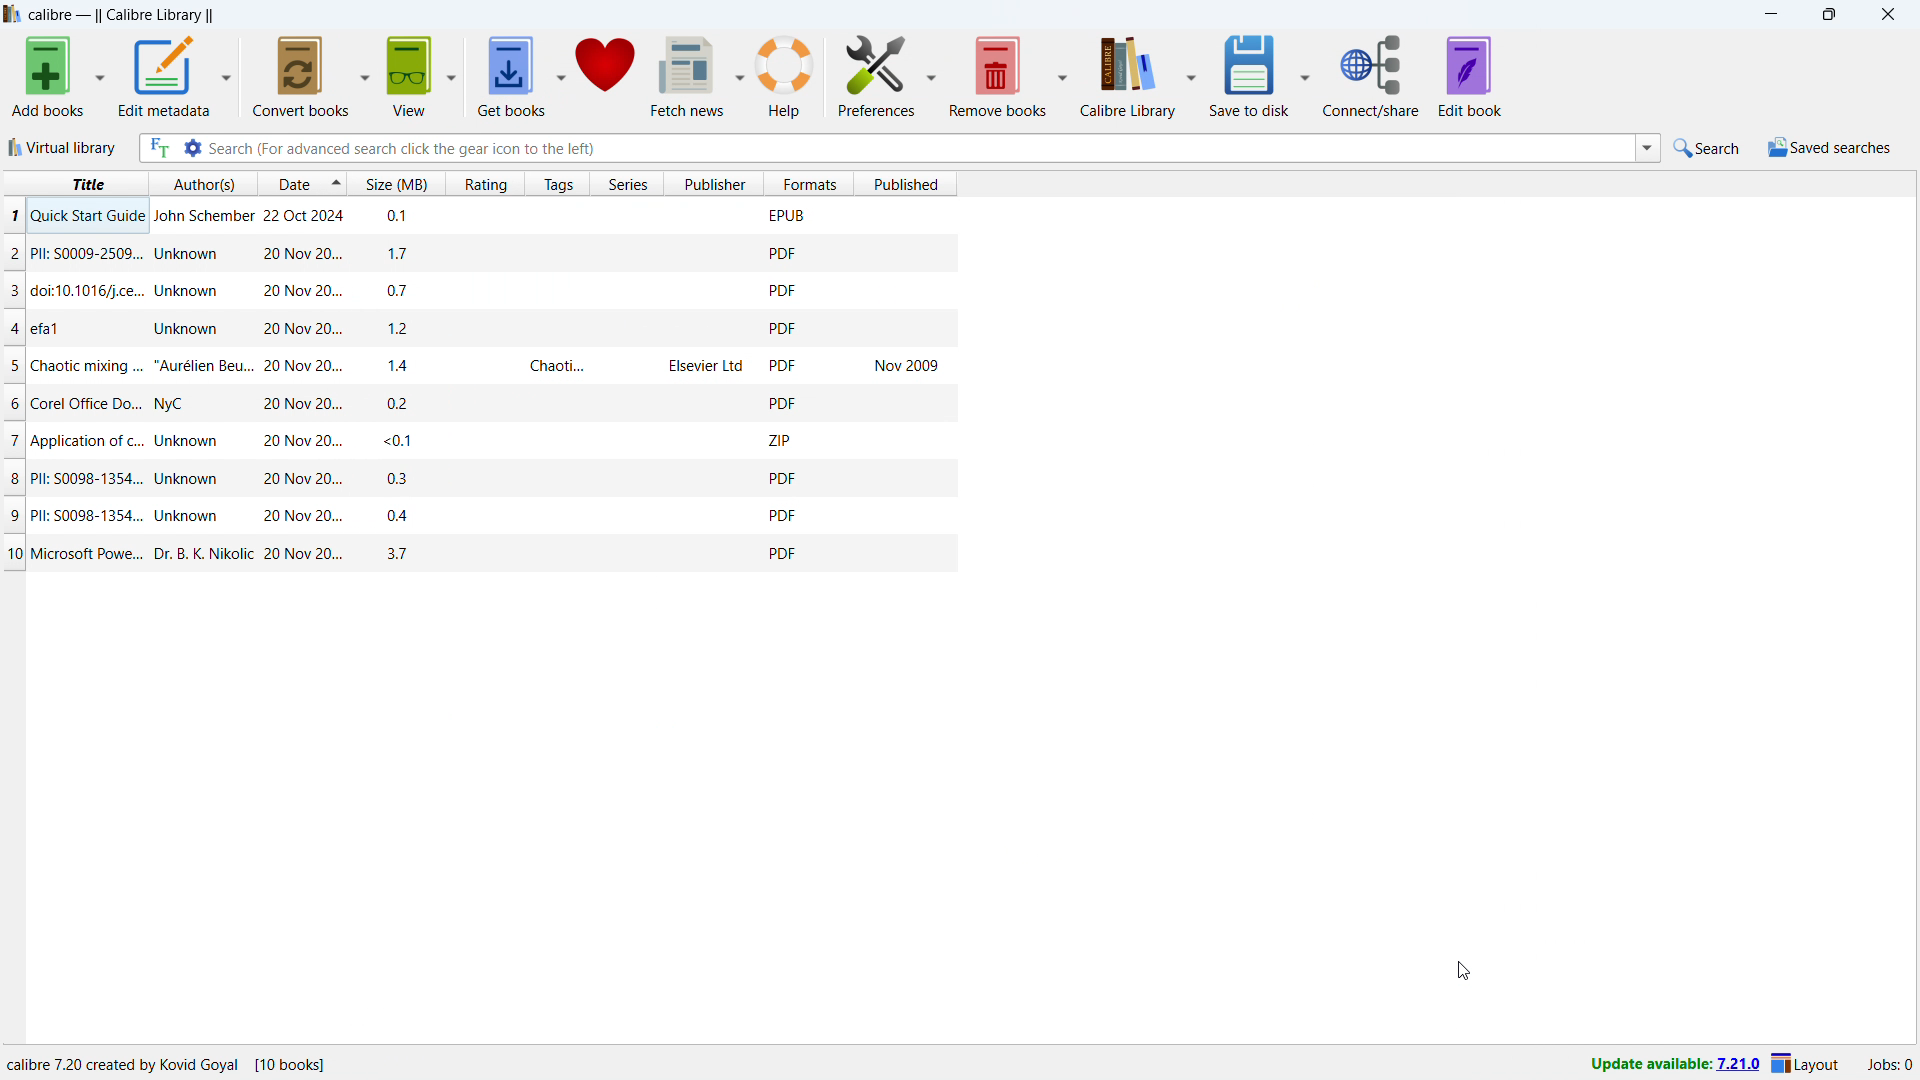 The image size is (1920, 1080). Describe the element at coordinates (432, 289) in the screenshot. I see `3 | doi:10.1016/j.ce... Unknown 20 Nov 20... 07` at that location.